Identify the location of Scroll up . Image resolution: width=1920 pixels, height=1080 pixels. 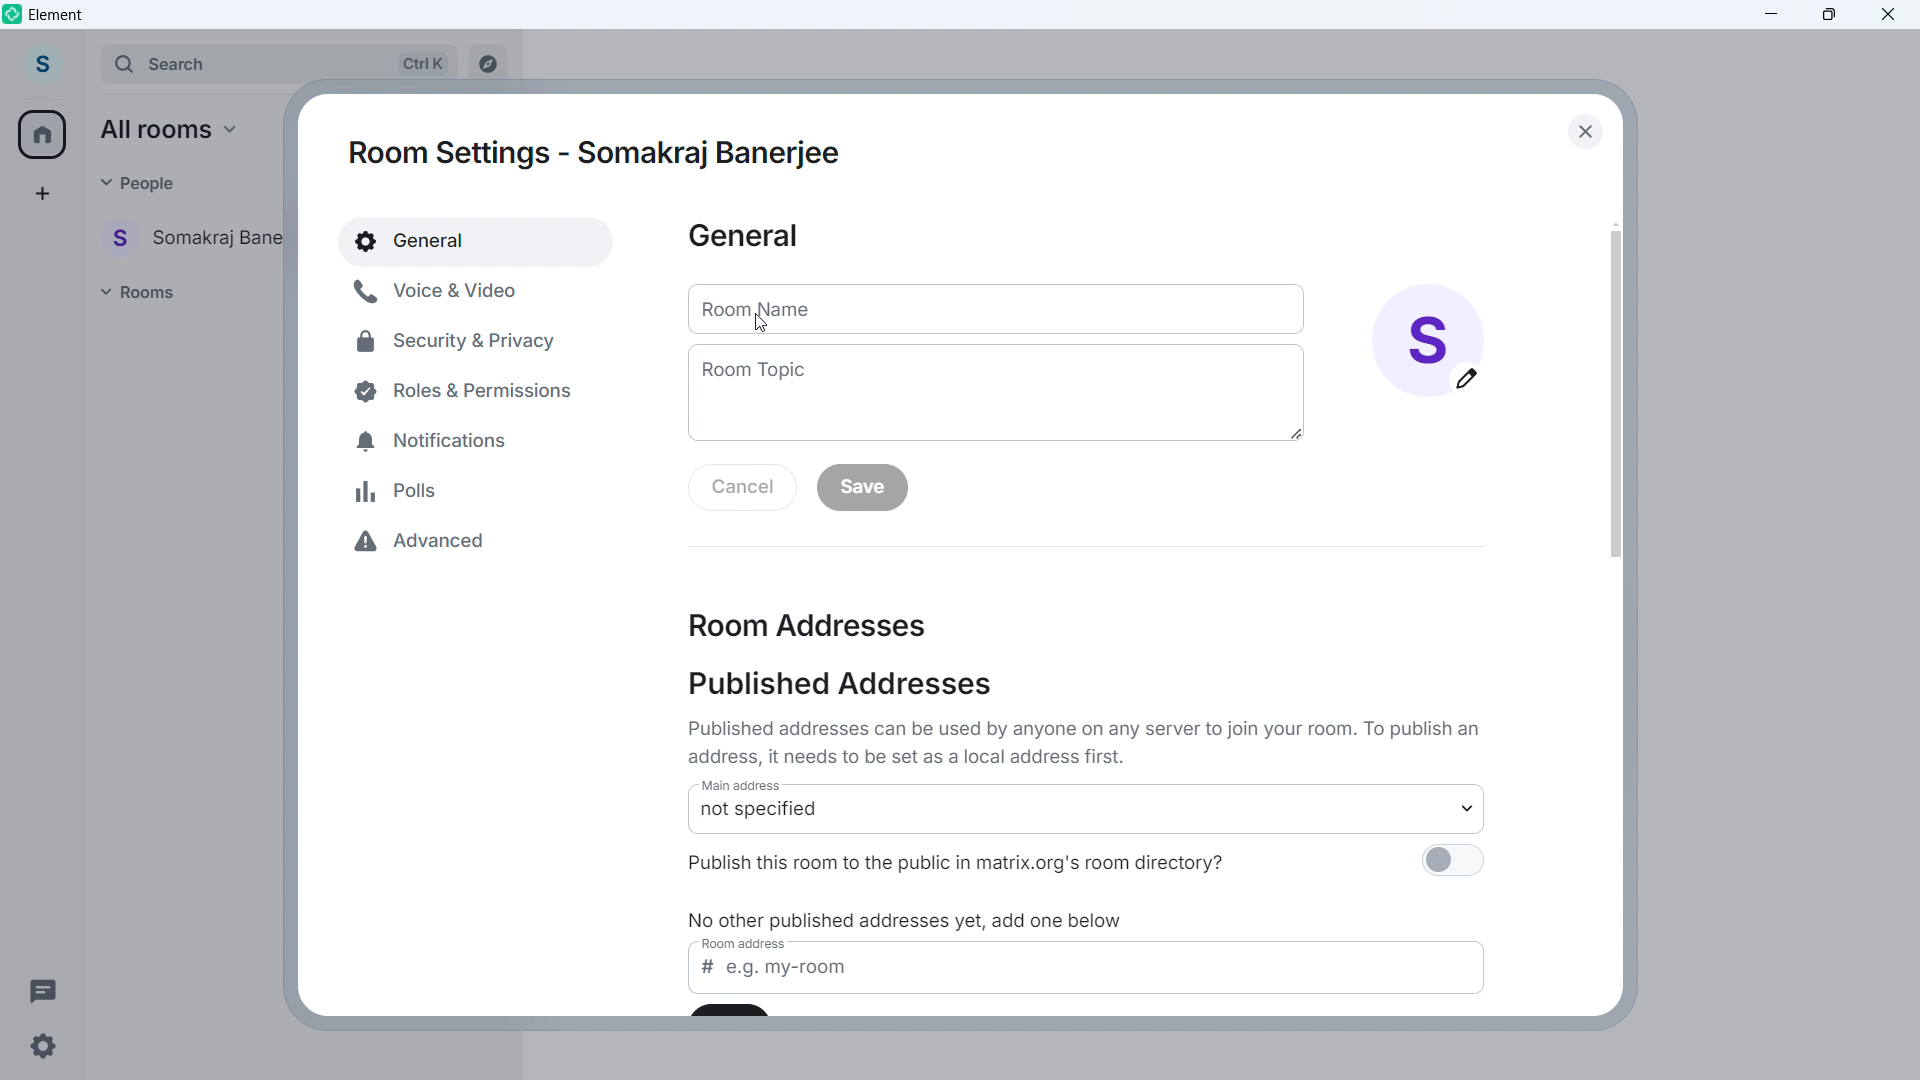
(1615, 223).